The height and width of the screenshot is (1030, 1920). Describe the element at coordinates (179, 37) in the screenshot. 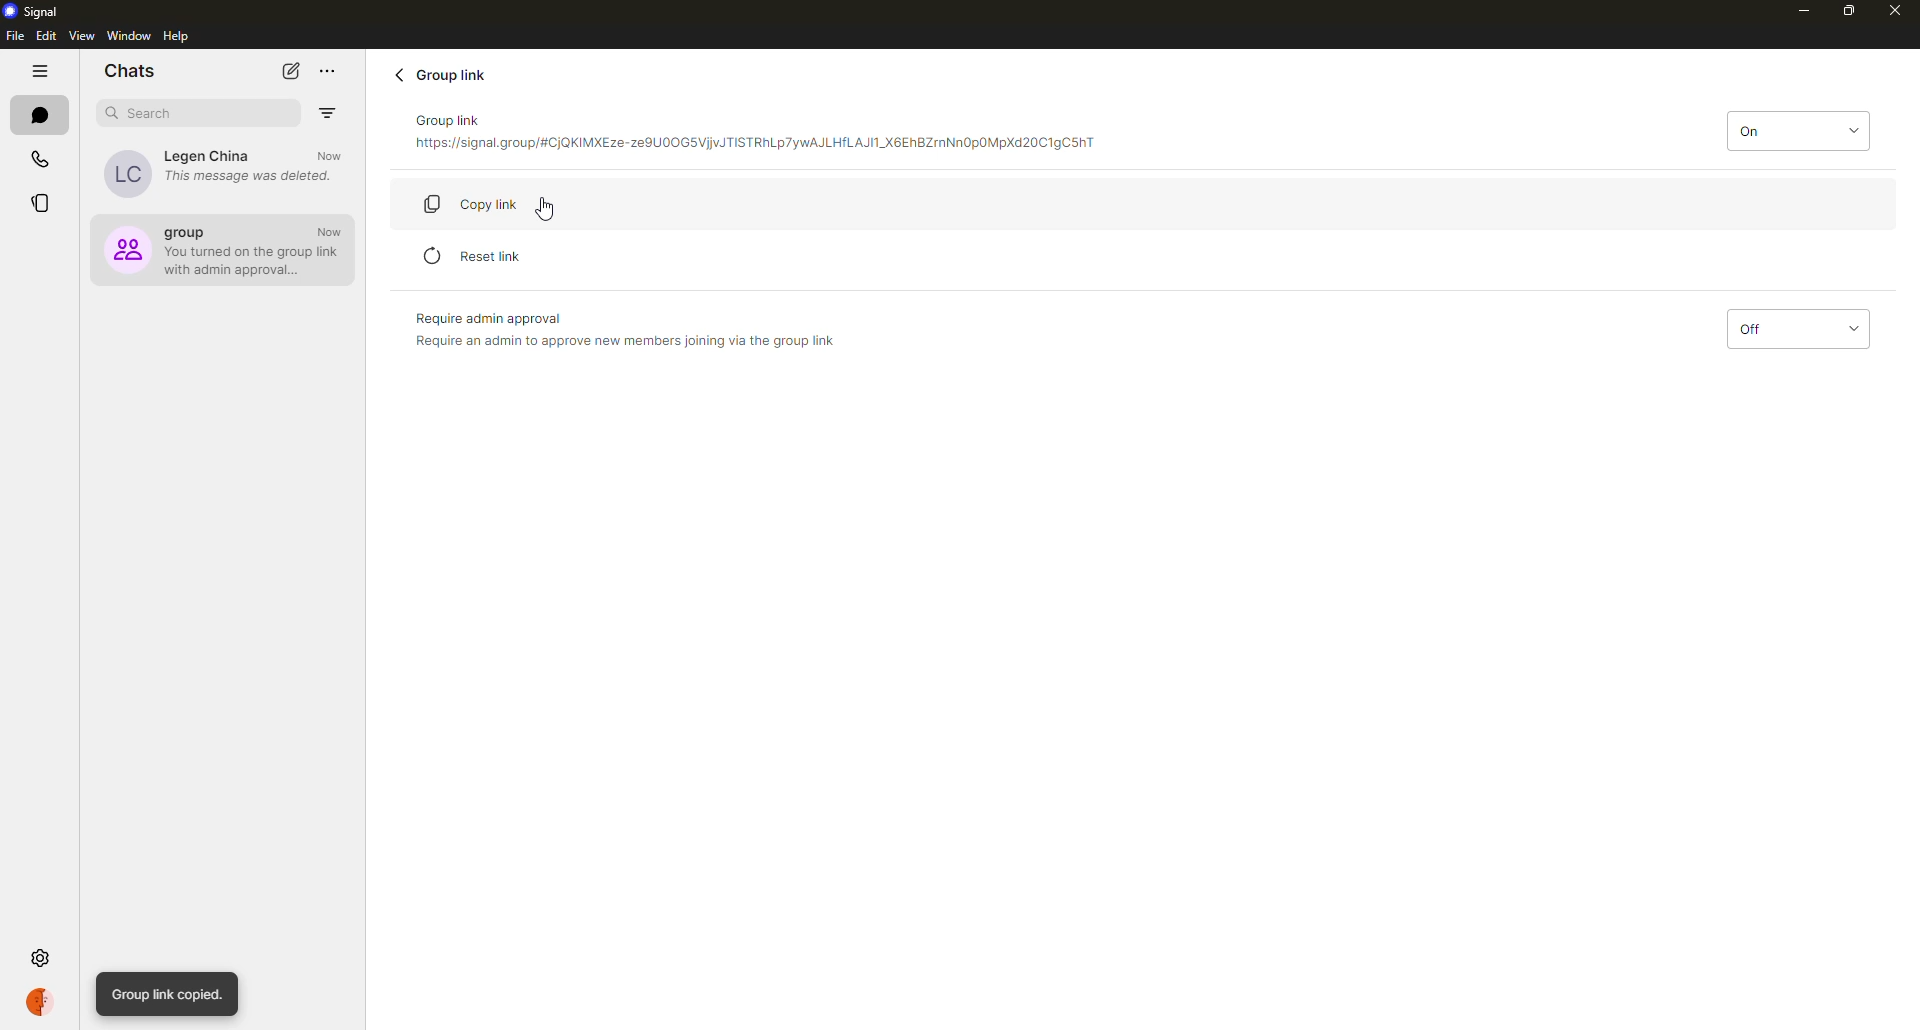

I see `help` at that location.